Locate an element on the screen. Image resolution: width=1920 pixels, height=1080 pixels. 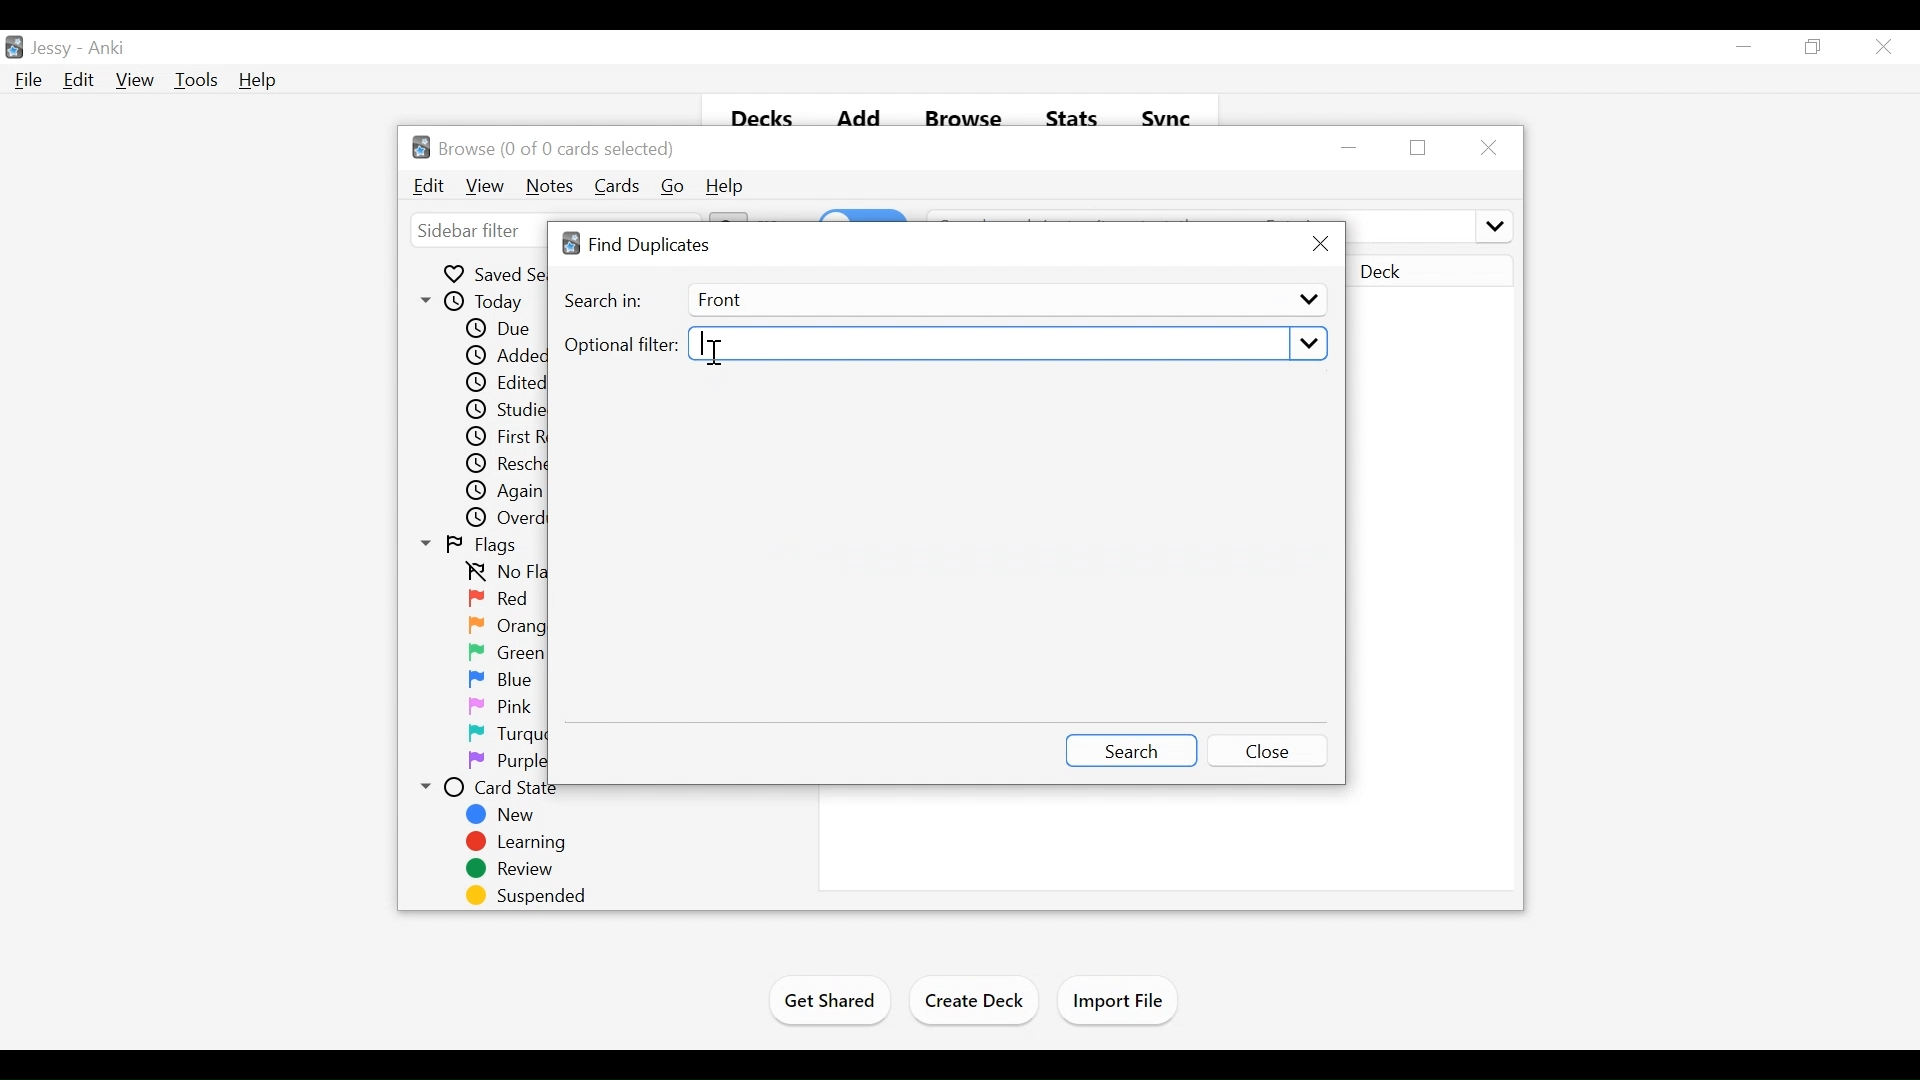
Add is located at coordinates (859, 114).